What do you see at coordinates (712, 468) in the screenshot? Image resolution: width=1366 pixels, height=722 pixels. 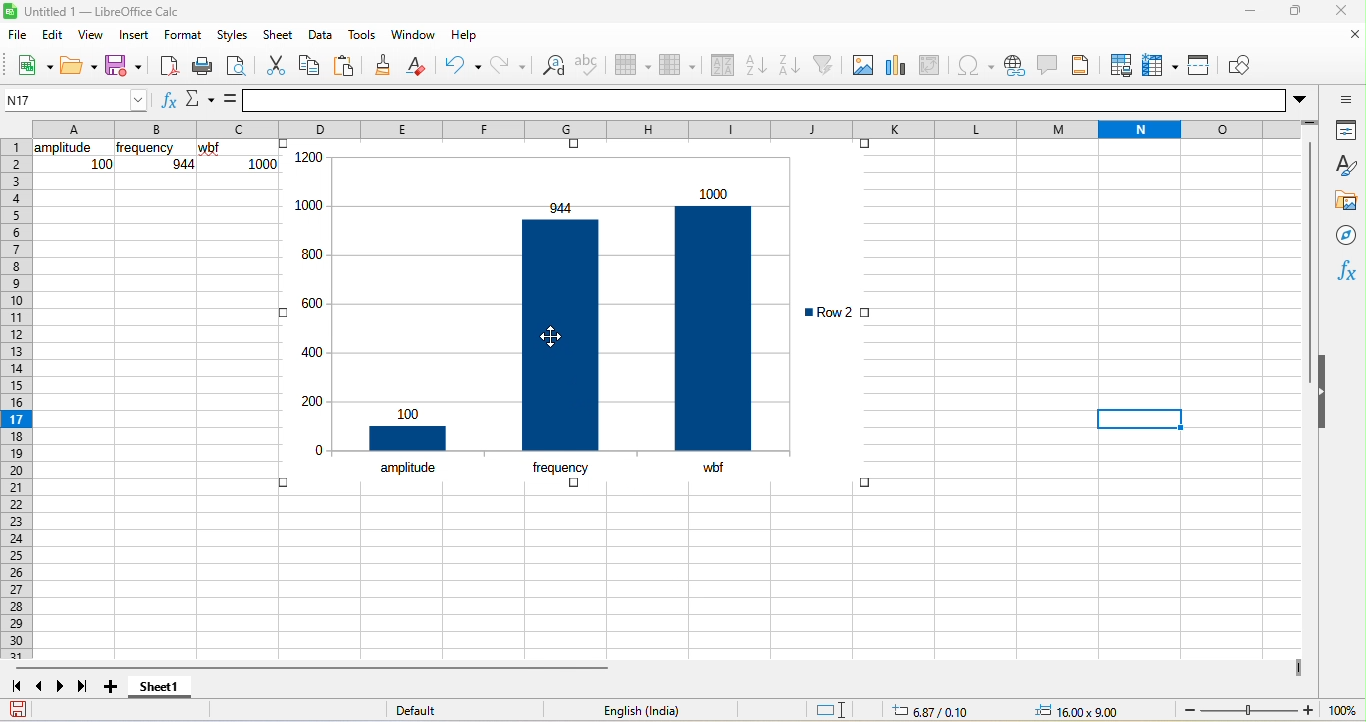 I see `wbf` at bounding box center [712, 468].